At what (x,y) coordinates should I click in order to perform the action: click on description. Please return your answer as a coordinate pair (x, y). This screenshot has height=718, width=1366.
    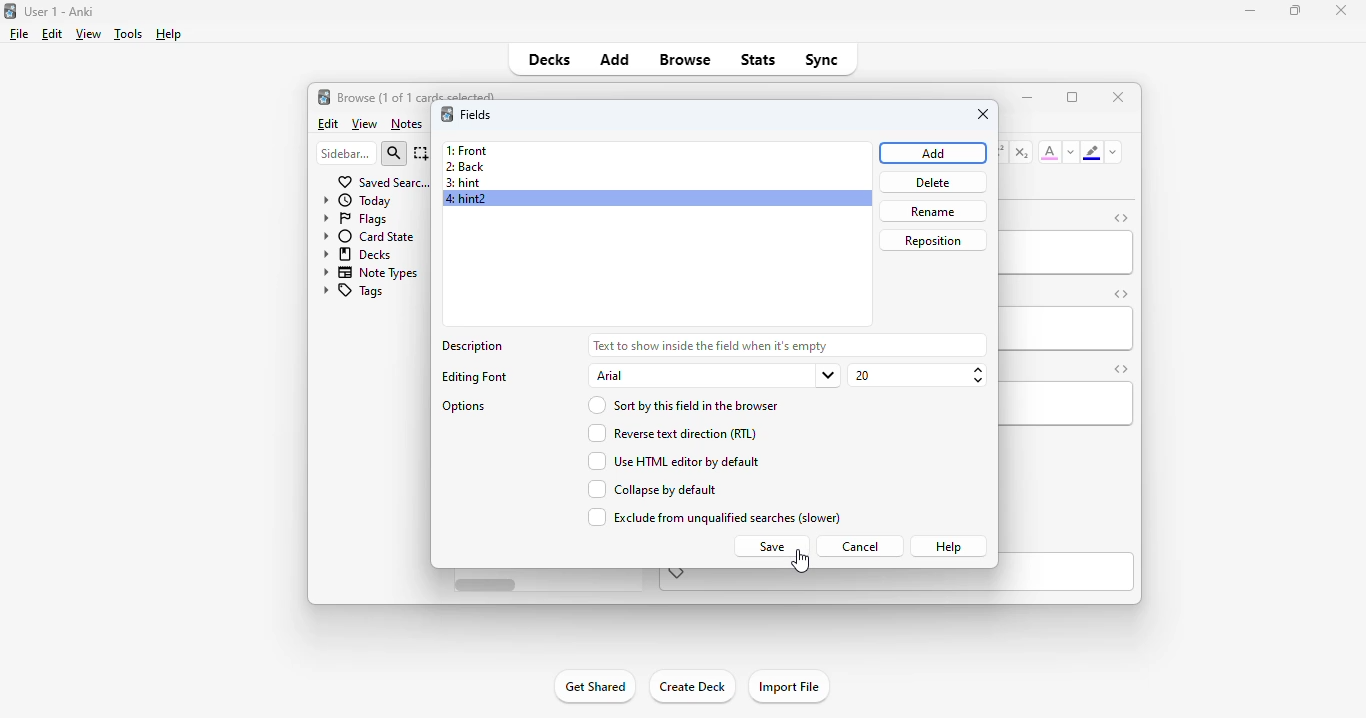
    Looking at the image, I should click on (710, 344).